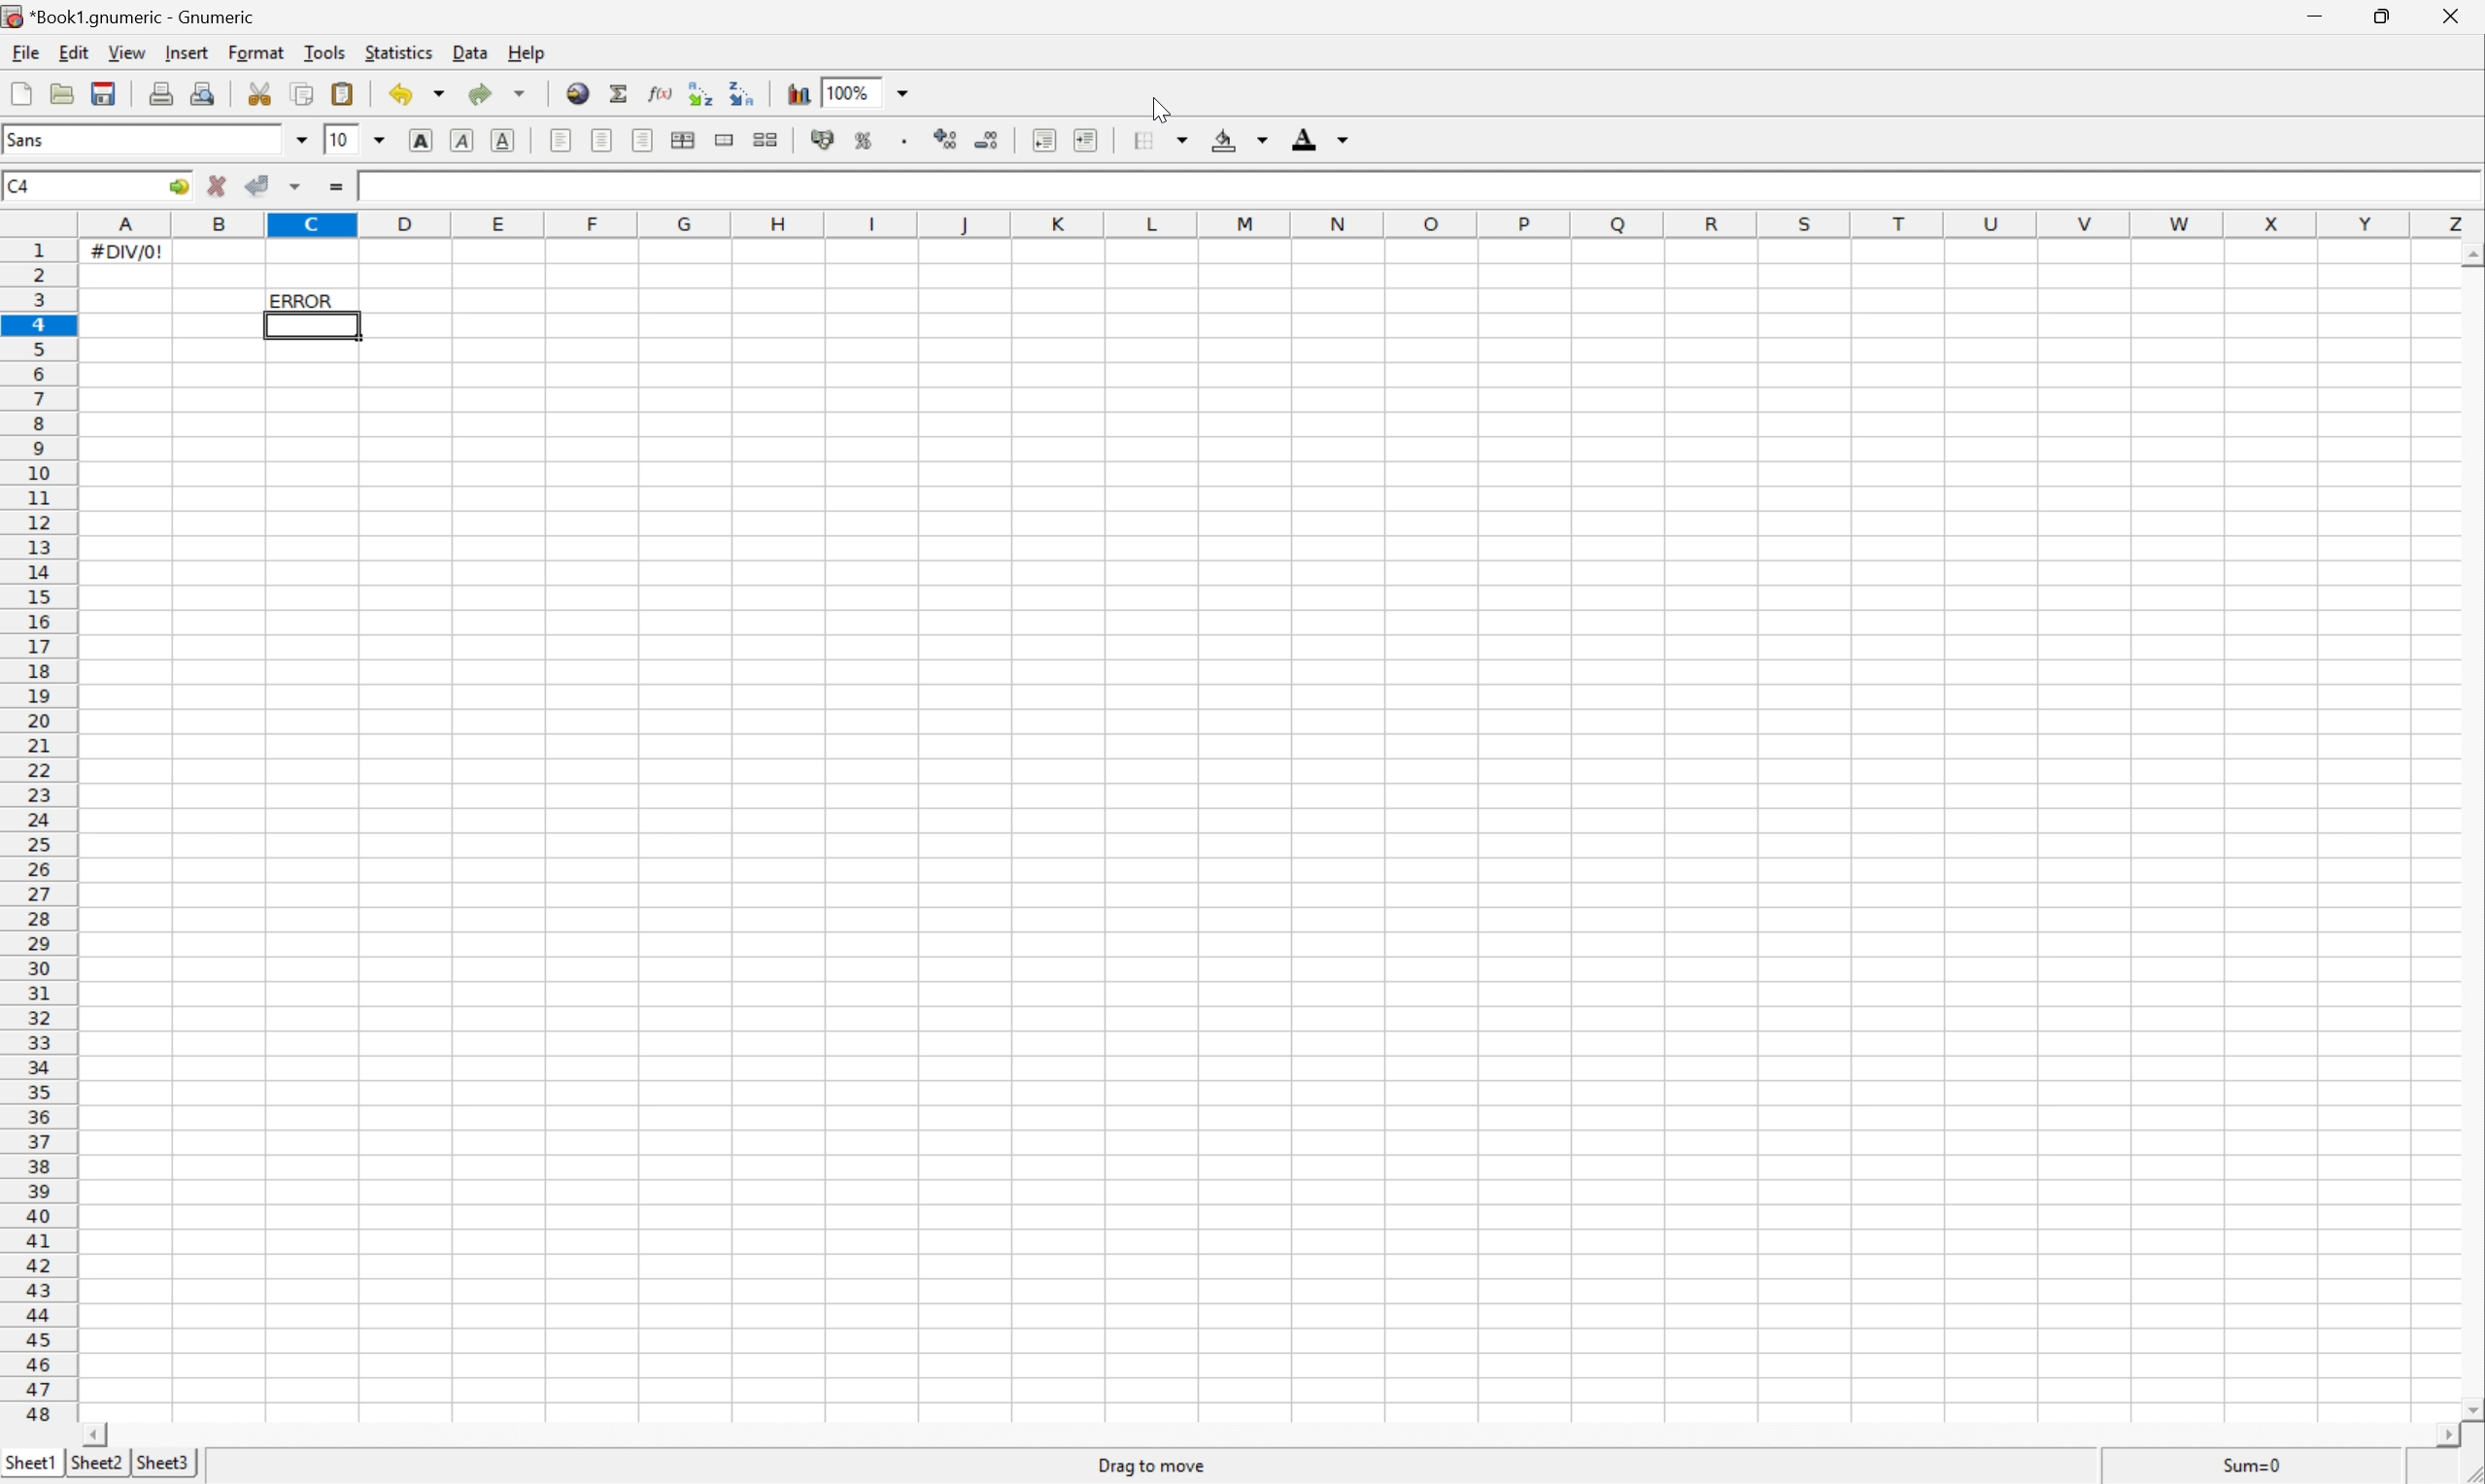 Image resolution: width=2485 pixels, height=1484 pixels. I want to click on Redo, so click(480, 96).